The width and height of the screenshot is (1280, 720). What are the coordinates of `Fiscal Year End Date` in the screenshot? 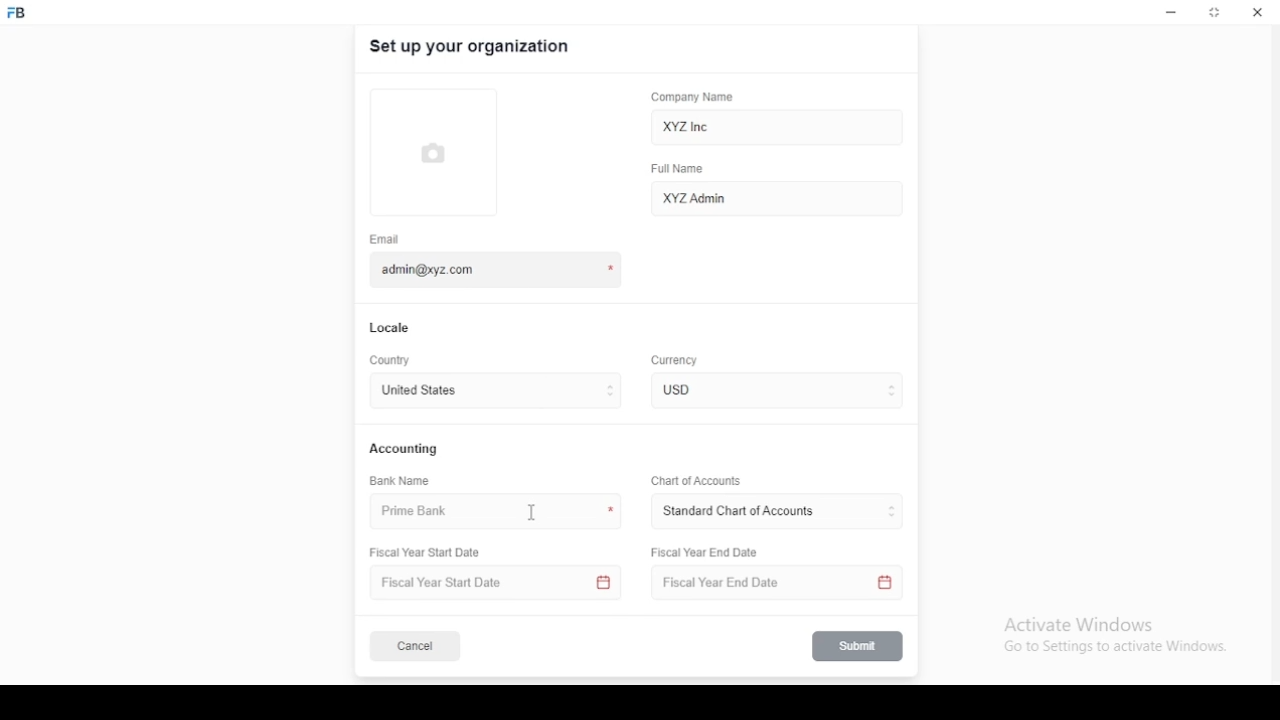 It's located at (706, 552).